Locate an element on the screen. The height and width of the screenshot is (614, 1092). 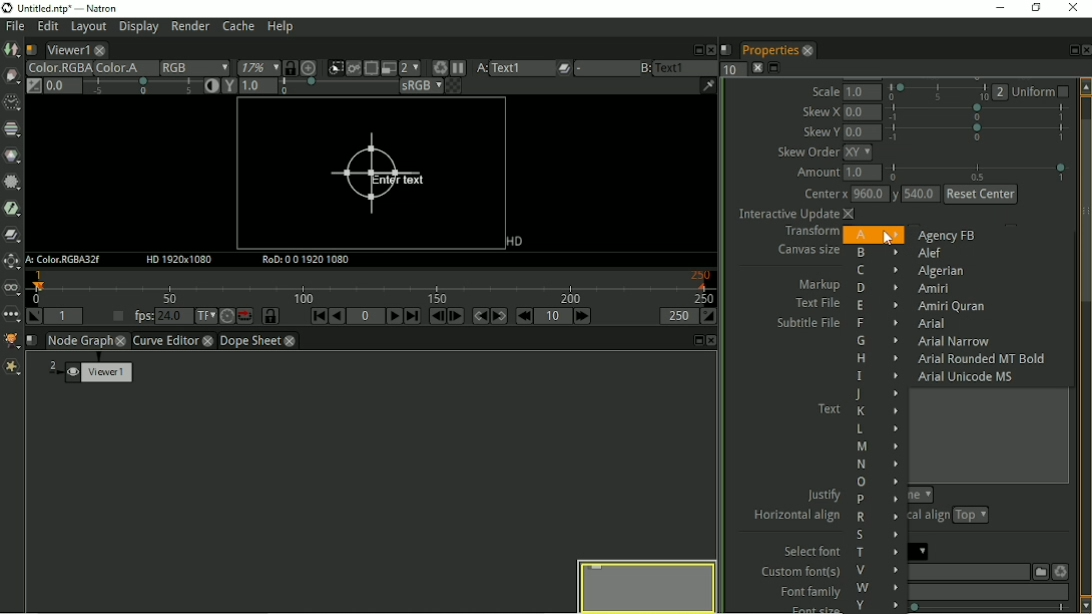
Float pane is located at coordinates (695, 49).